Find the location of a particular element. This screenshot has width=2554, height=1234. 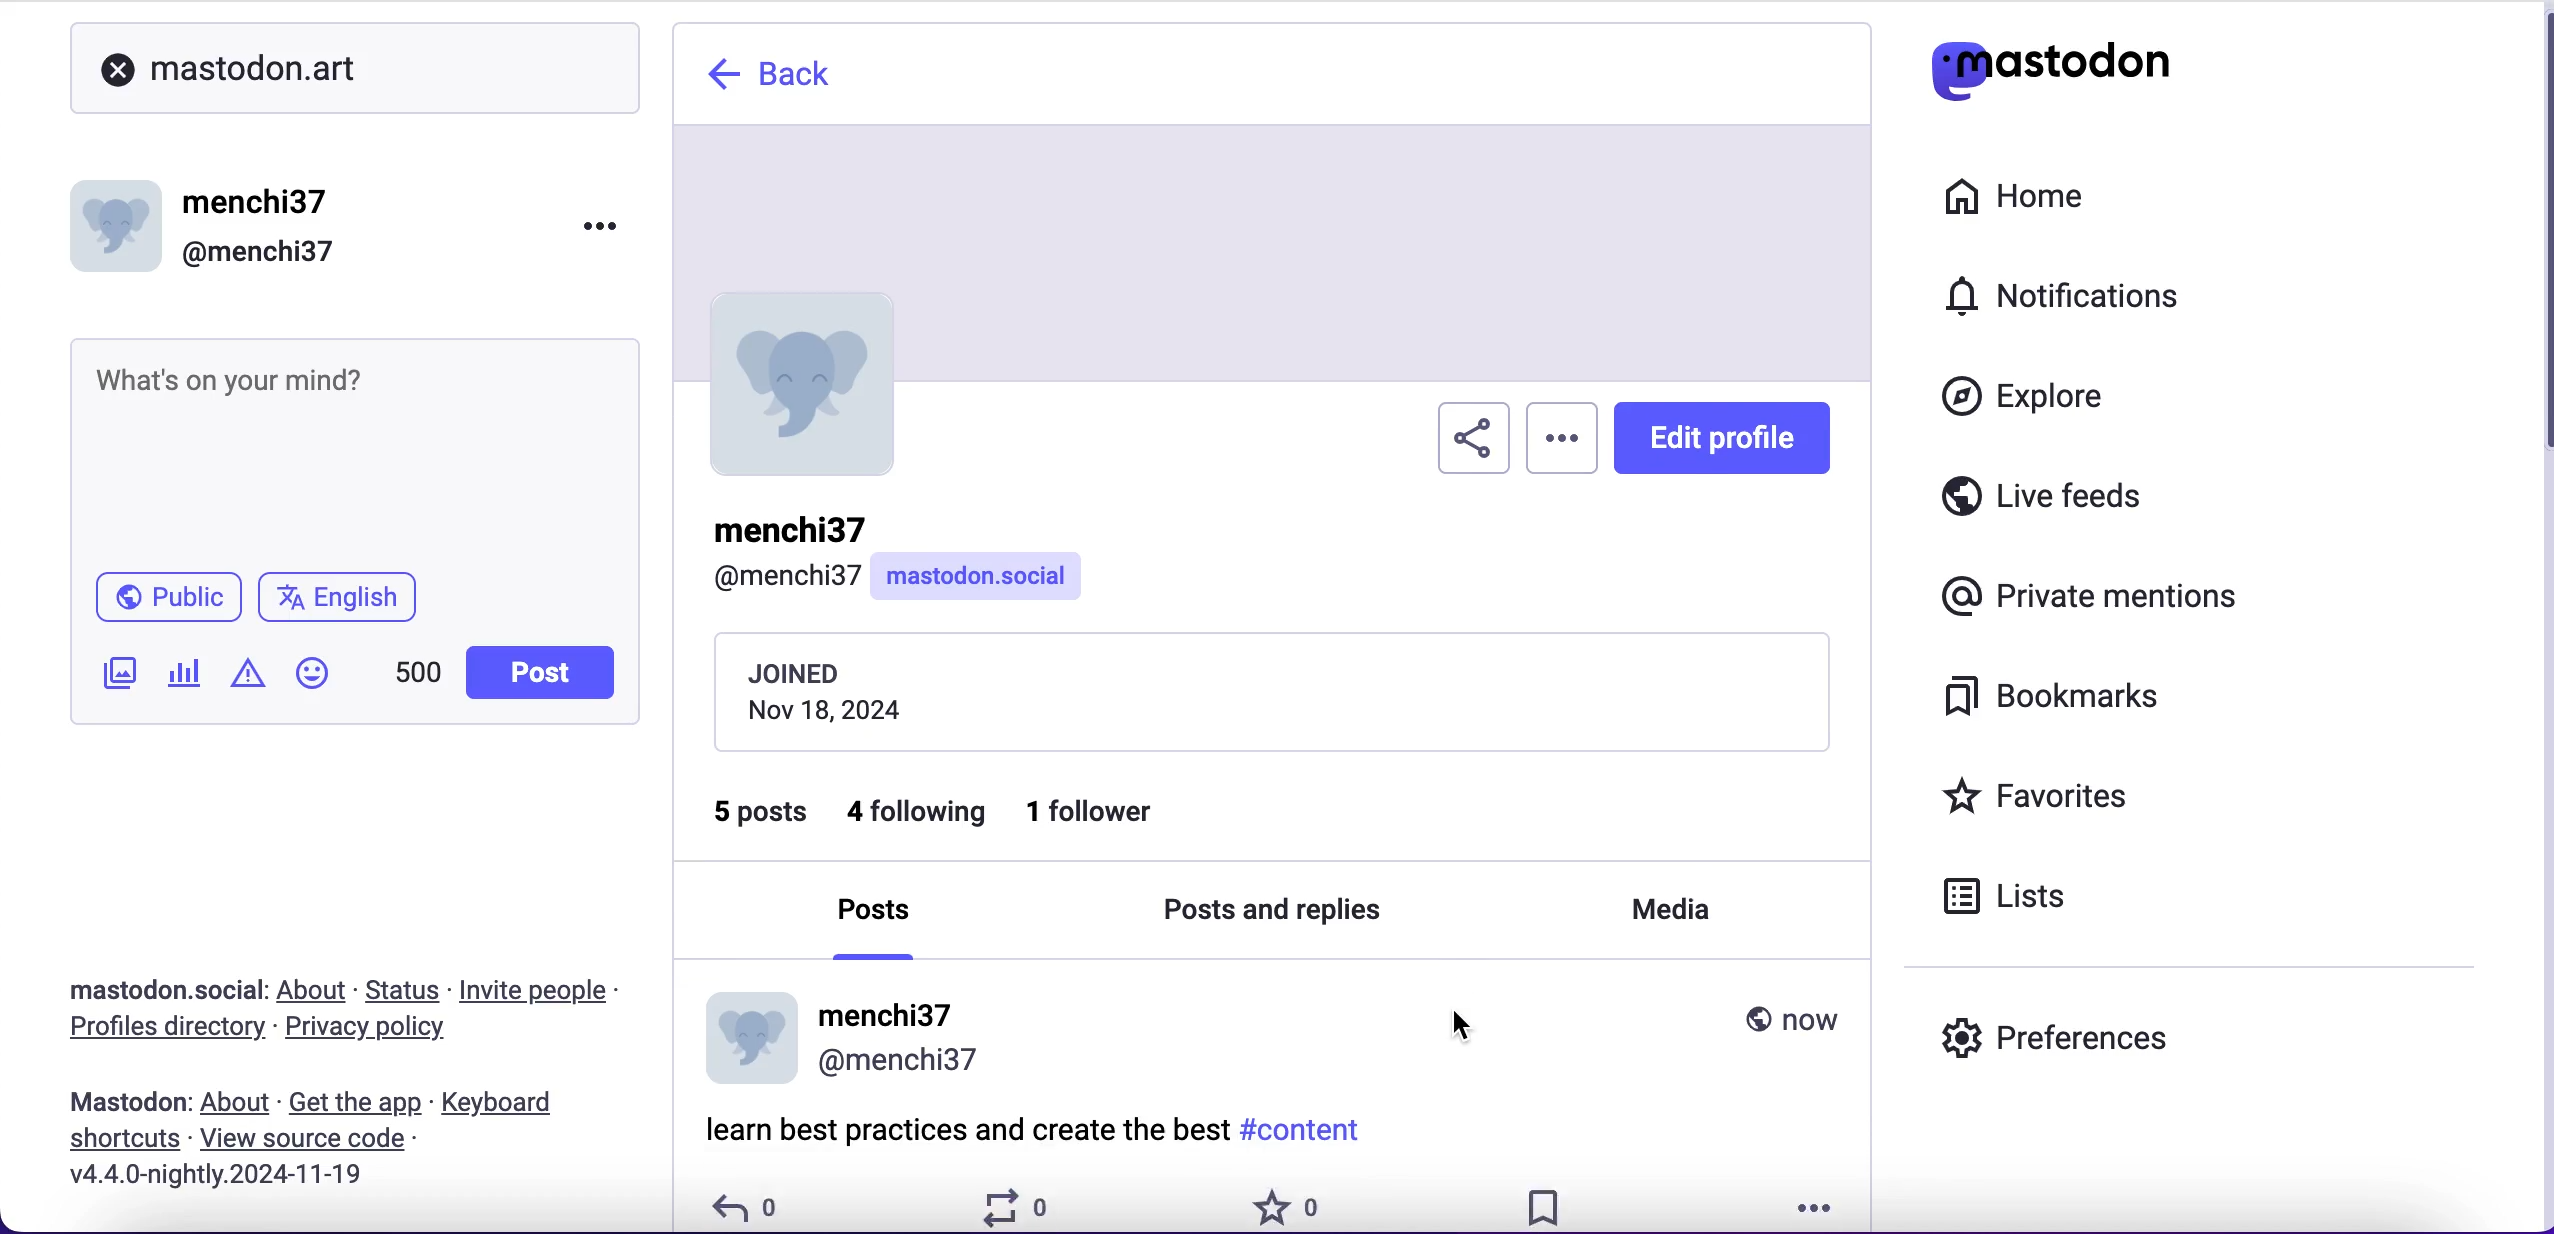

options is located at coordinates (610, 225).